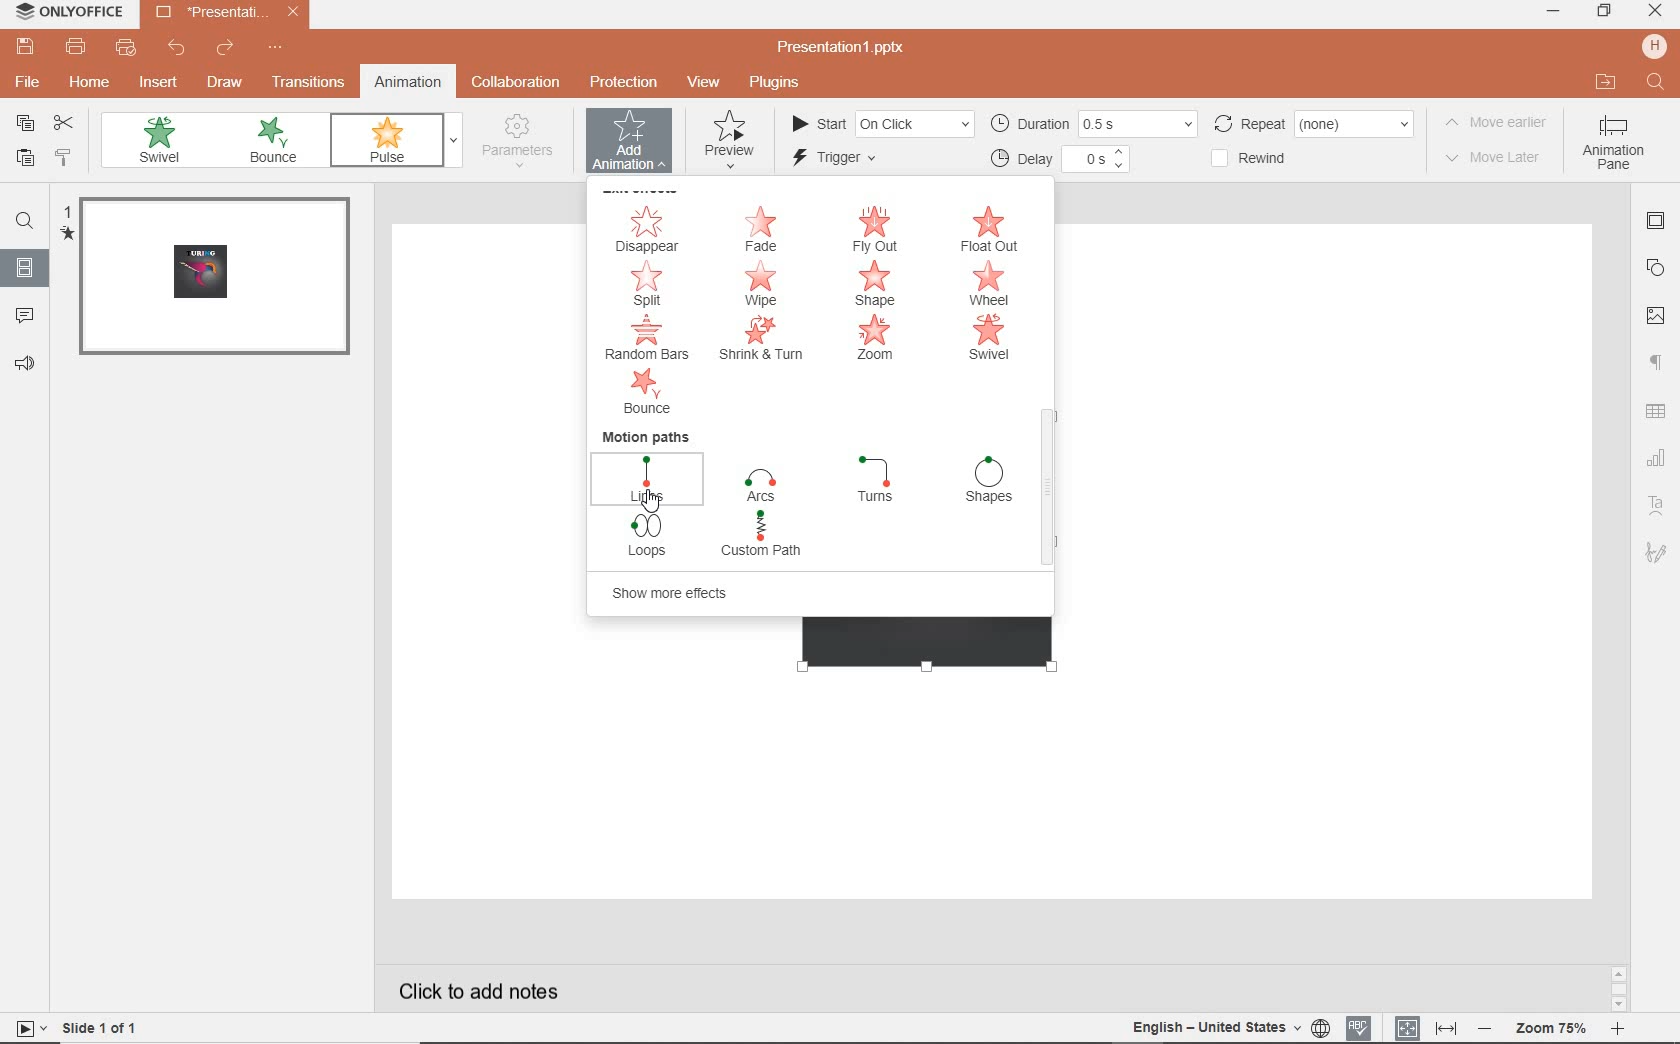  What do you see at coordinates (1060, 160) in the screenshot?
I see `delay` at bounding box center [1060, 160].